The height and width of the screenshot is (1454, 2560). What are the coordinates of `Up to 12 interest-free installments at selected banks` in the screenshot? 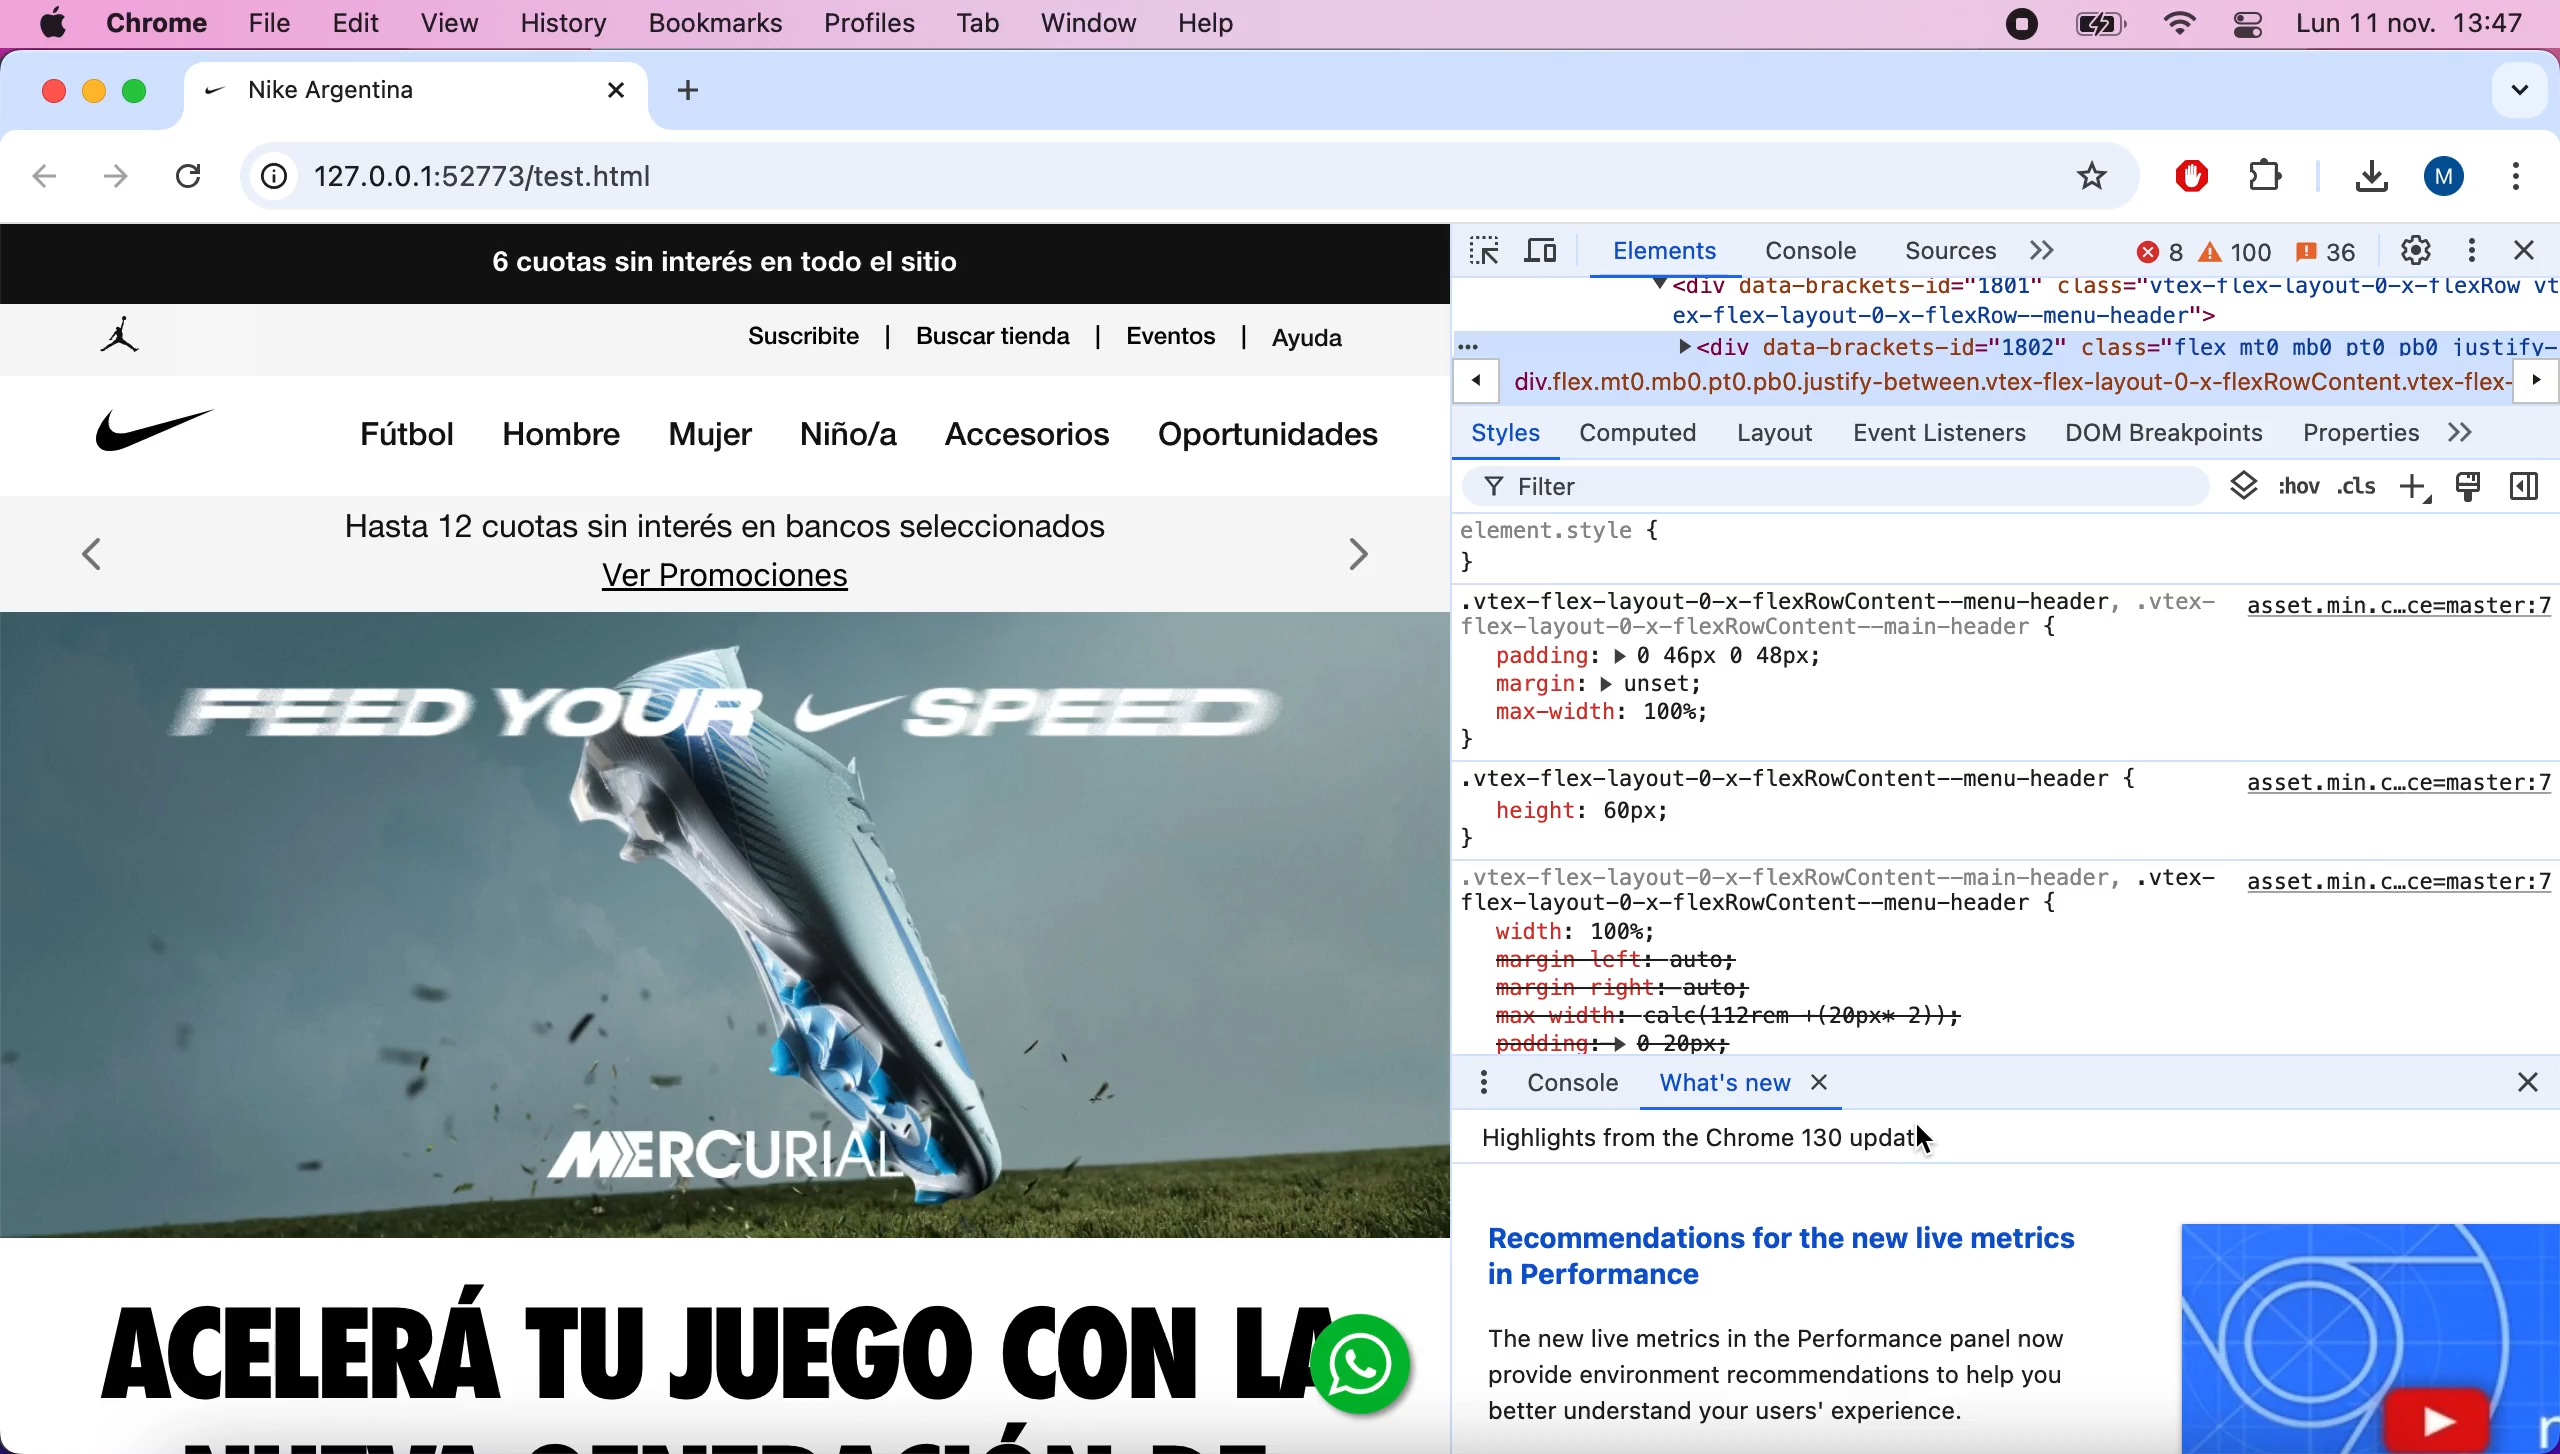 It's located at (725, 527).